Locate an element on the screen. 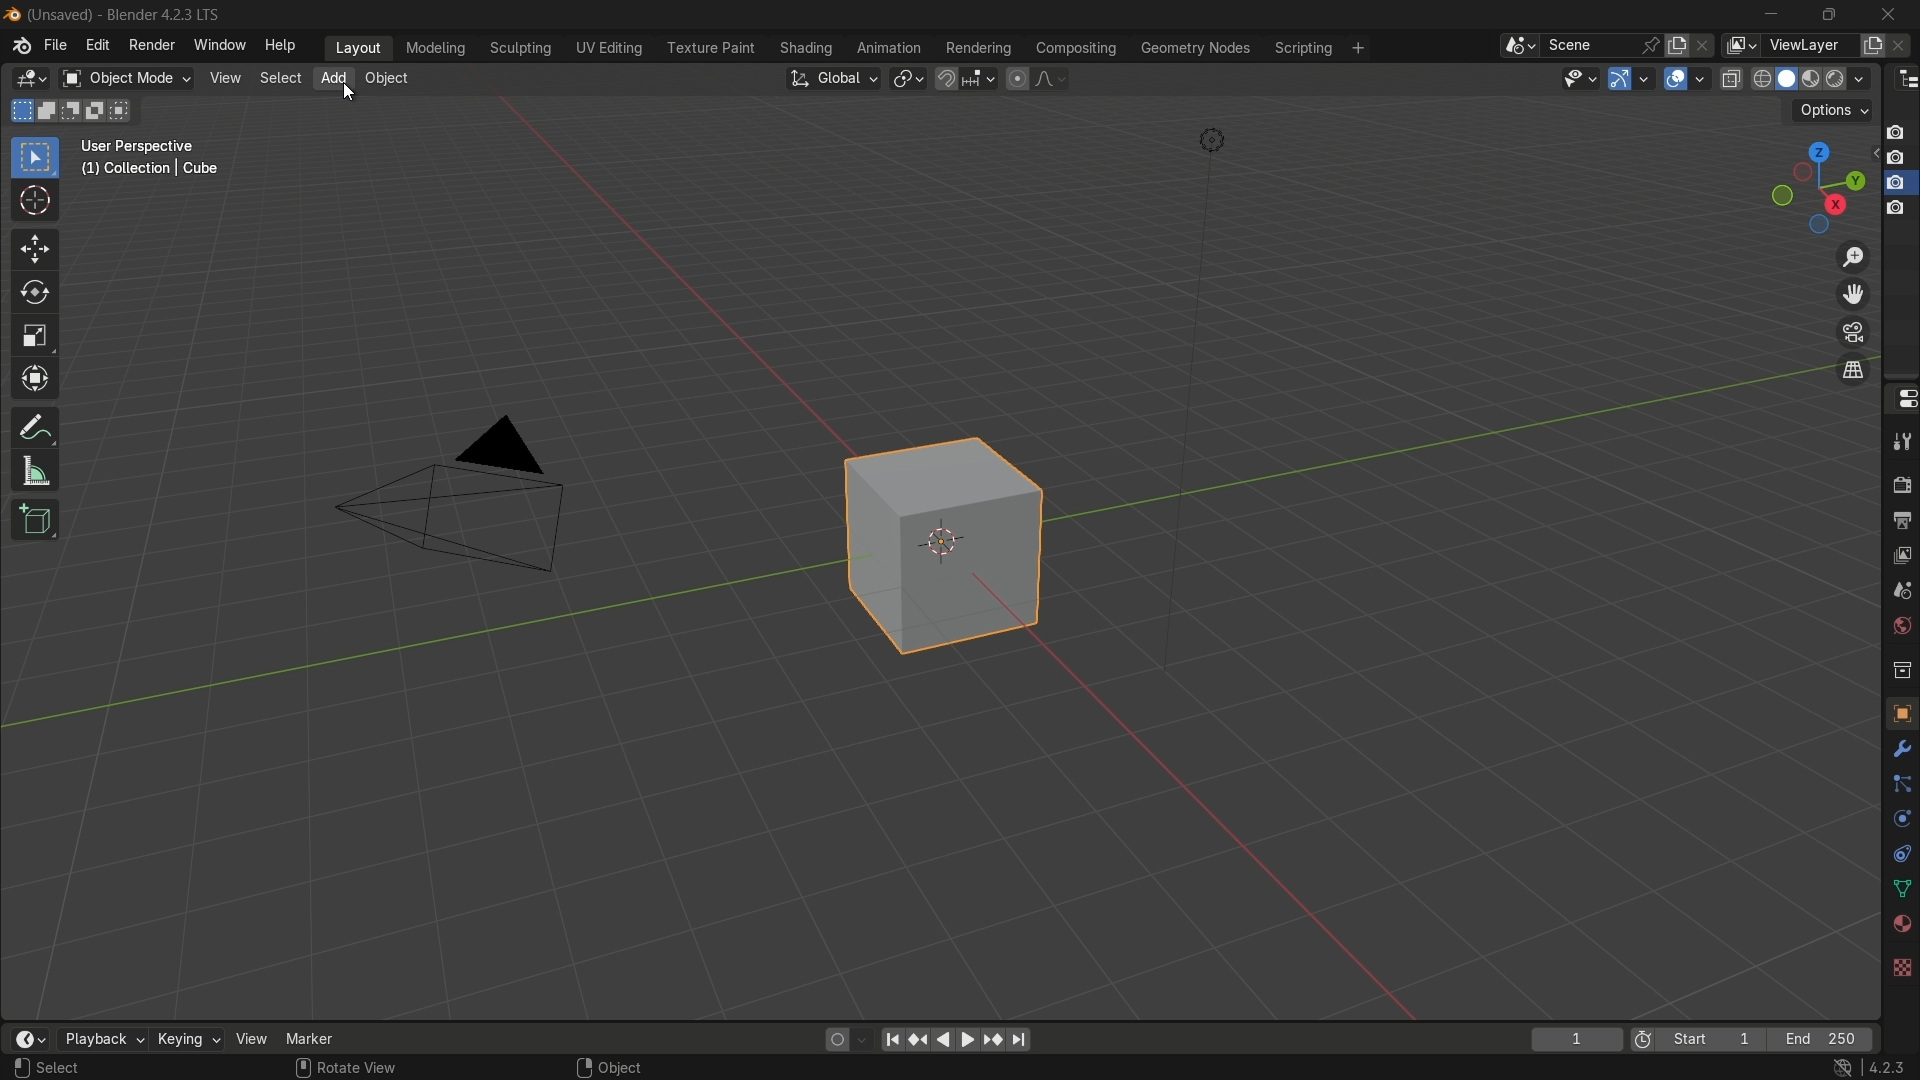 The width and height of the screenshot is (1920, 1080). annotate is located at coordinates (36, 427).